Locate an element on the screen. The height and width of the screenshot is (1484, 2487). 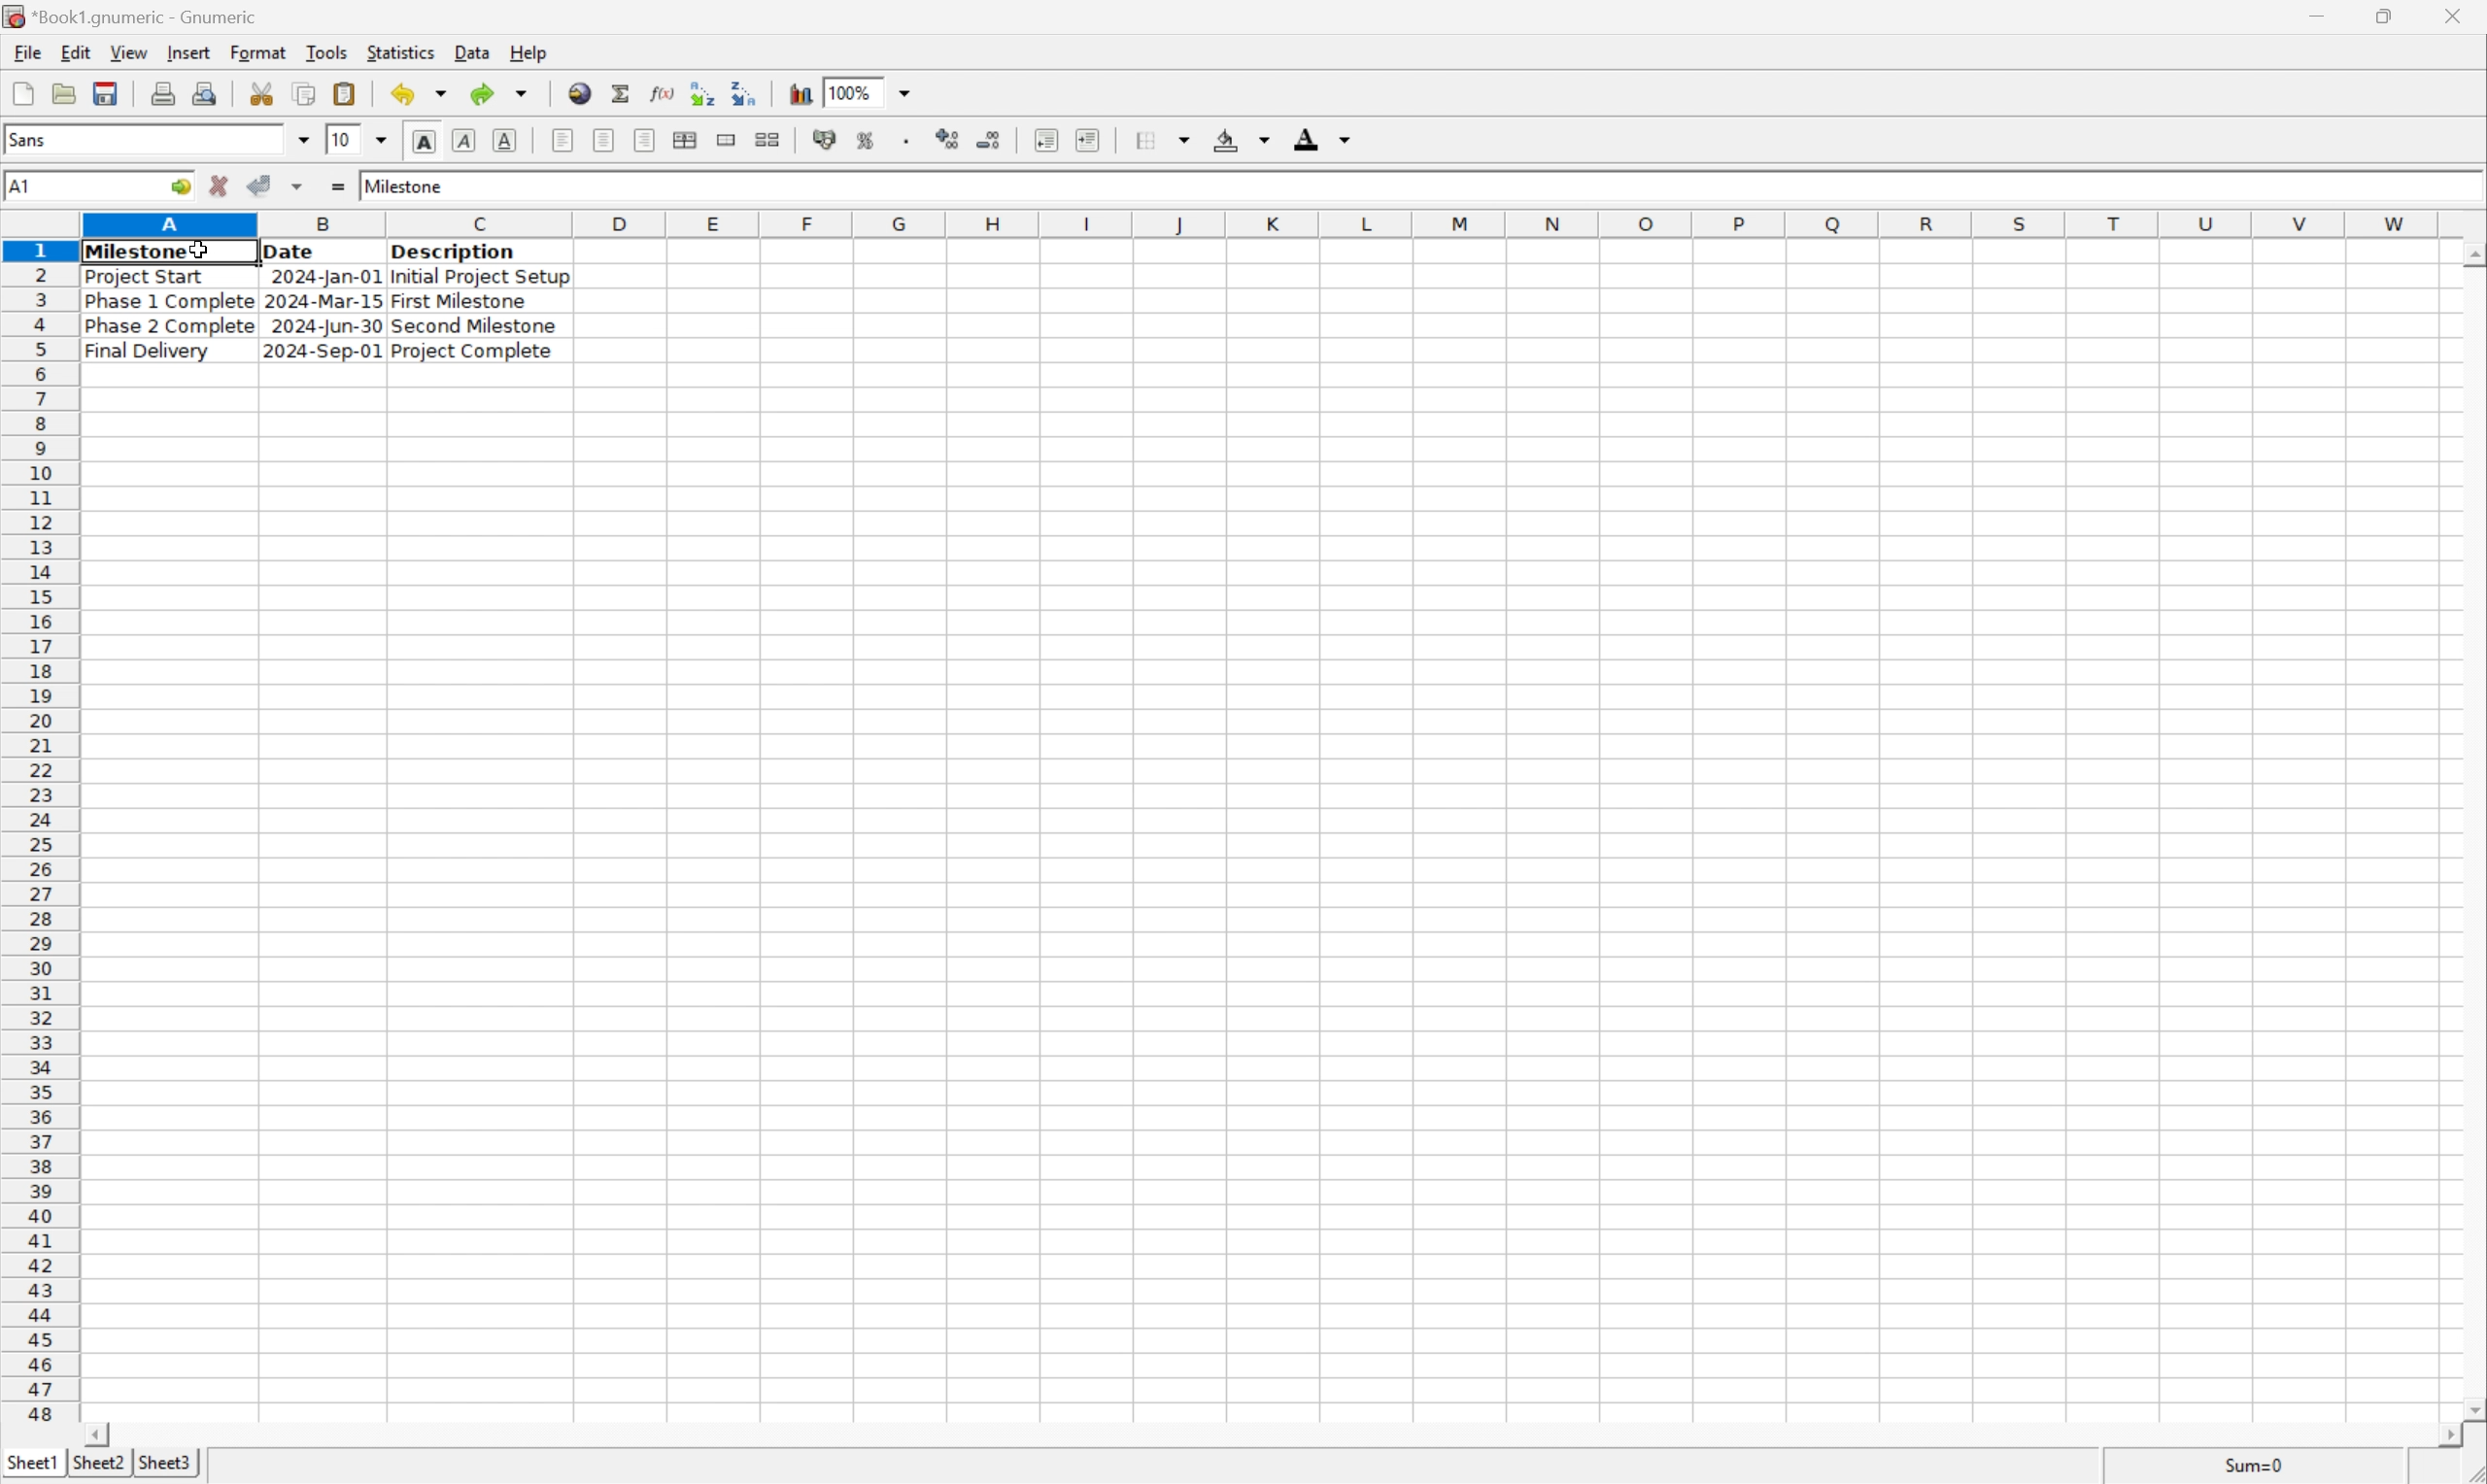
A1 is located at coordinates (31, 187).